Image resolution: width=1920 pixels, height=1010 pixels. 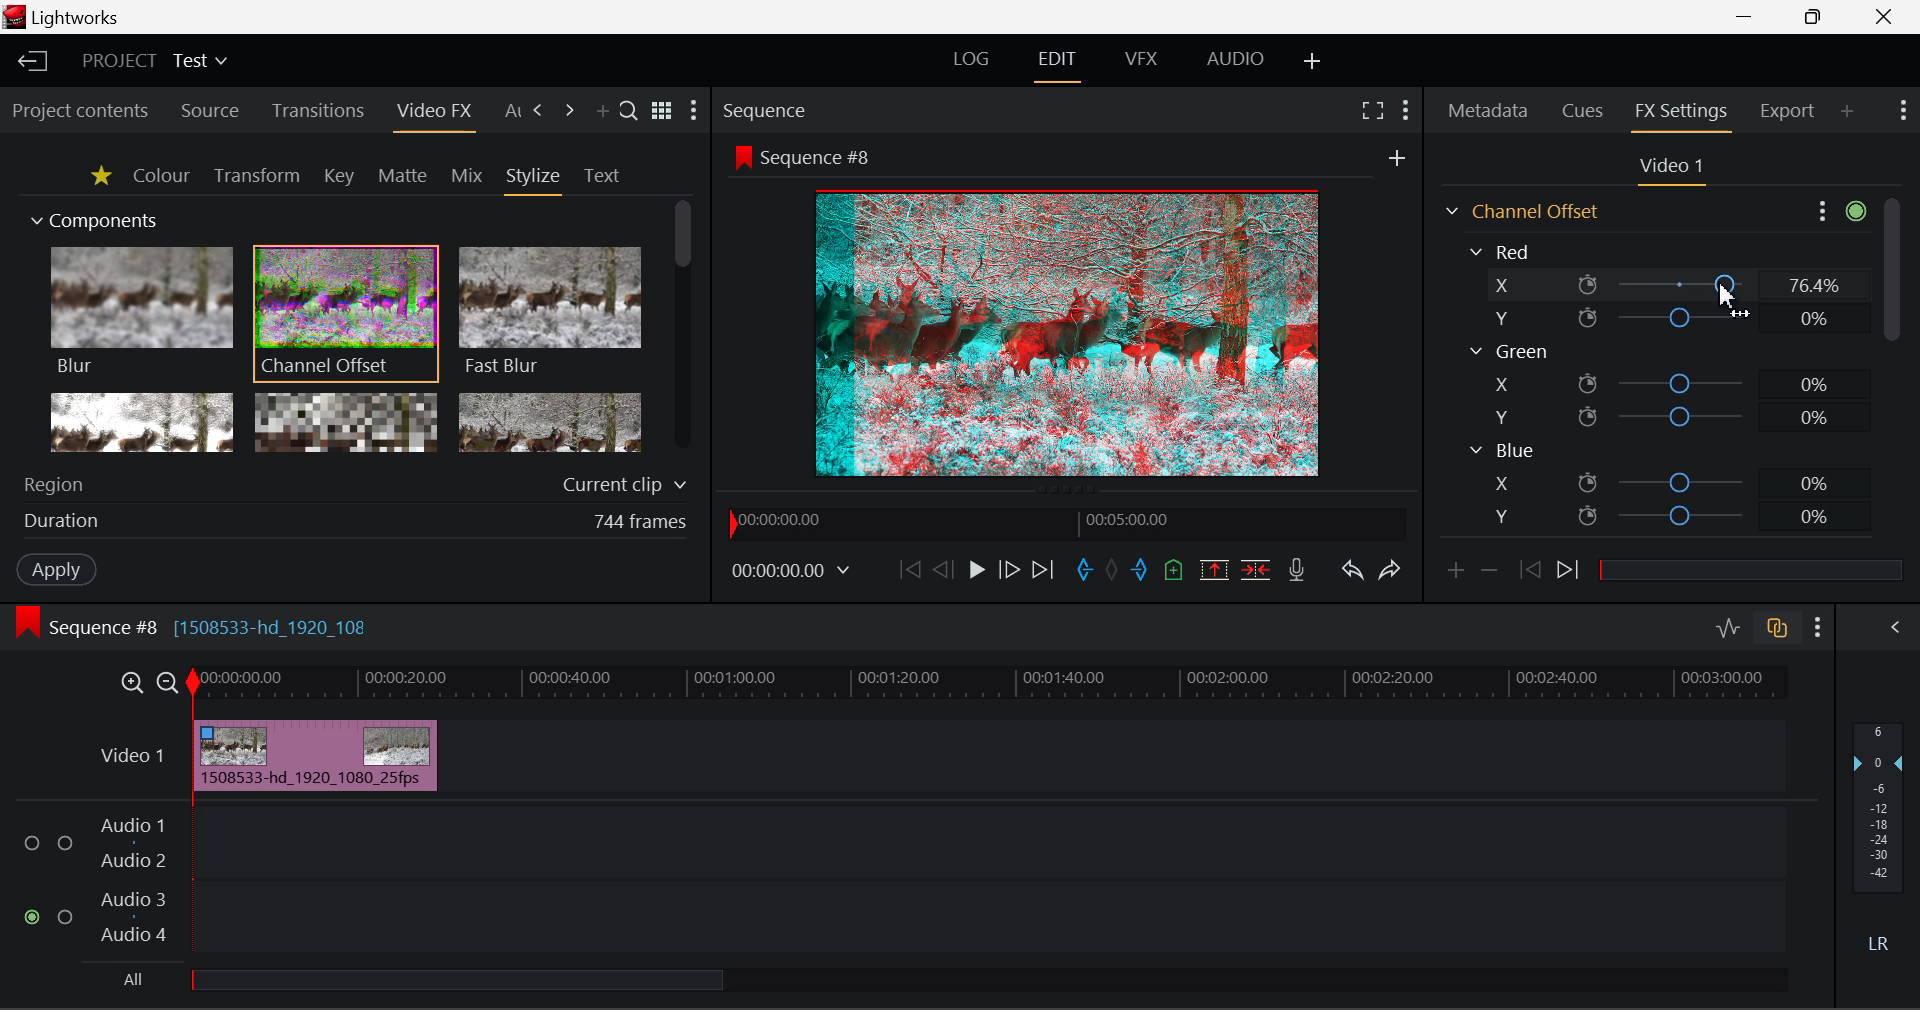 What do you see at coordinates (1048, 571) in the screenshot?
I see `To End` at bounding box center [1048, 571].